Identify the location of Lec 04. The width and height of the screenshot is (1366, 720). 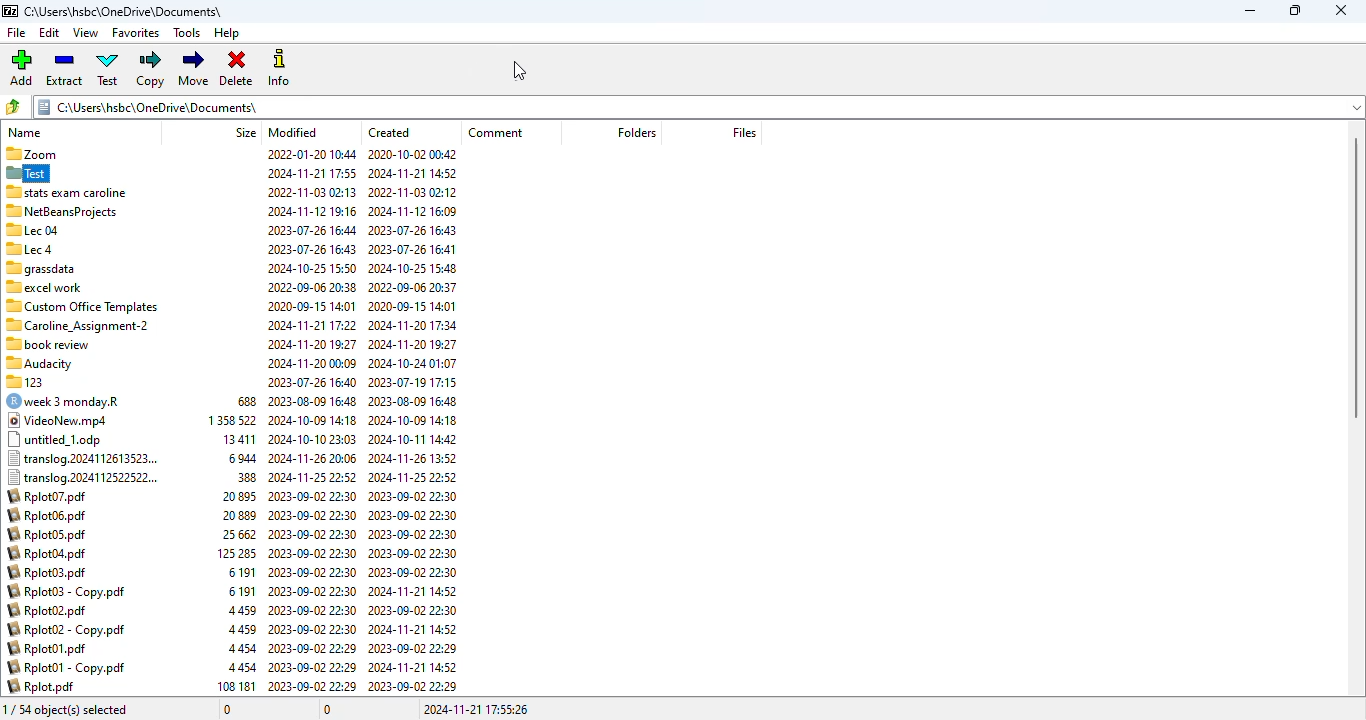
(33, 230).